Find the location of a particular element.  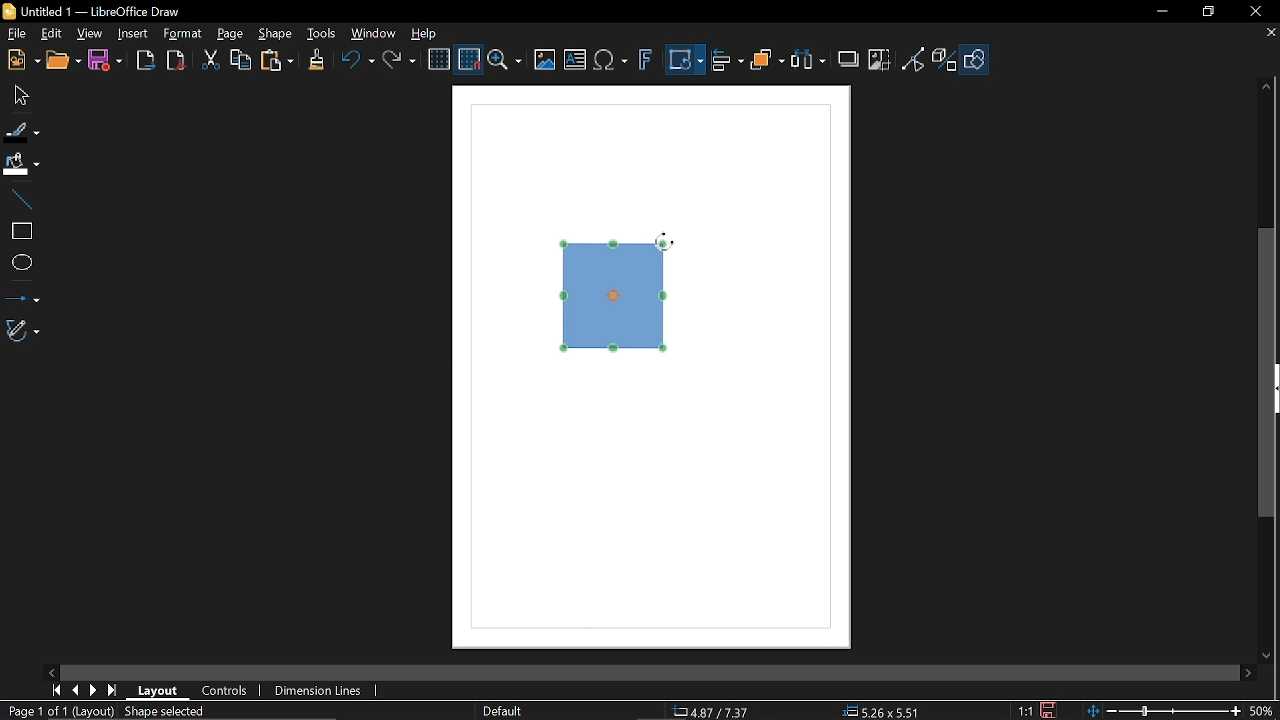

LibreOffice Logo is located at coordinates (9, 12).